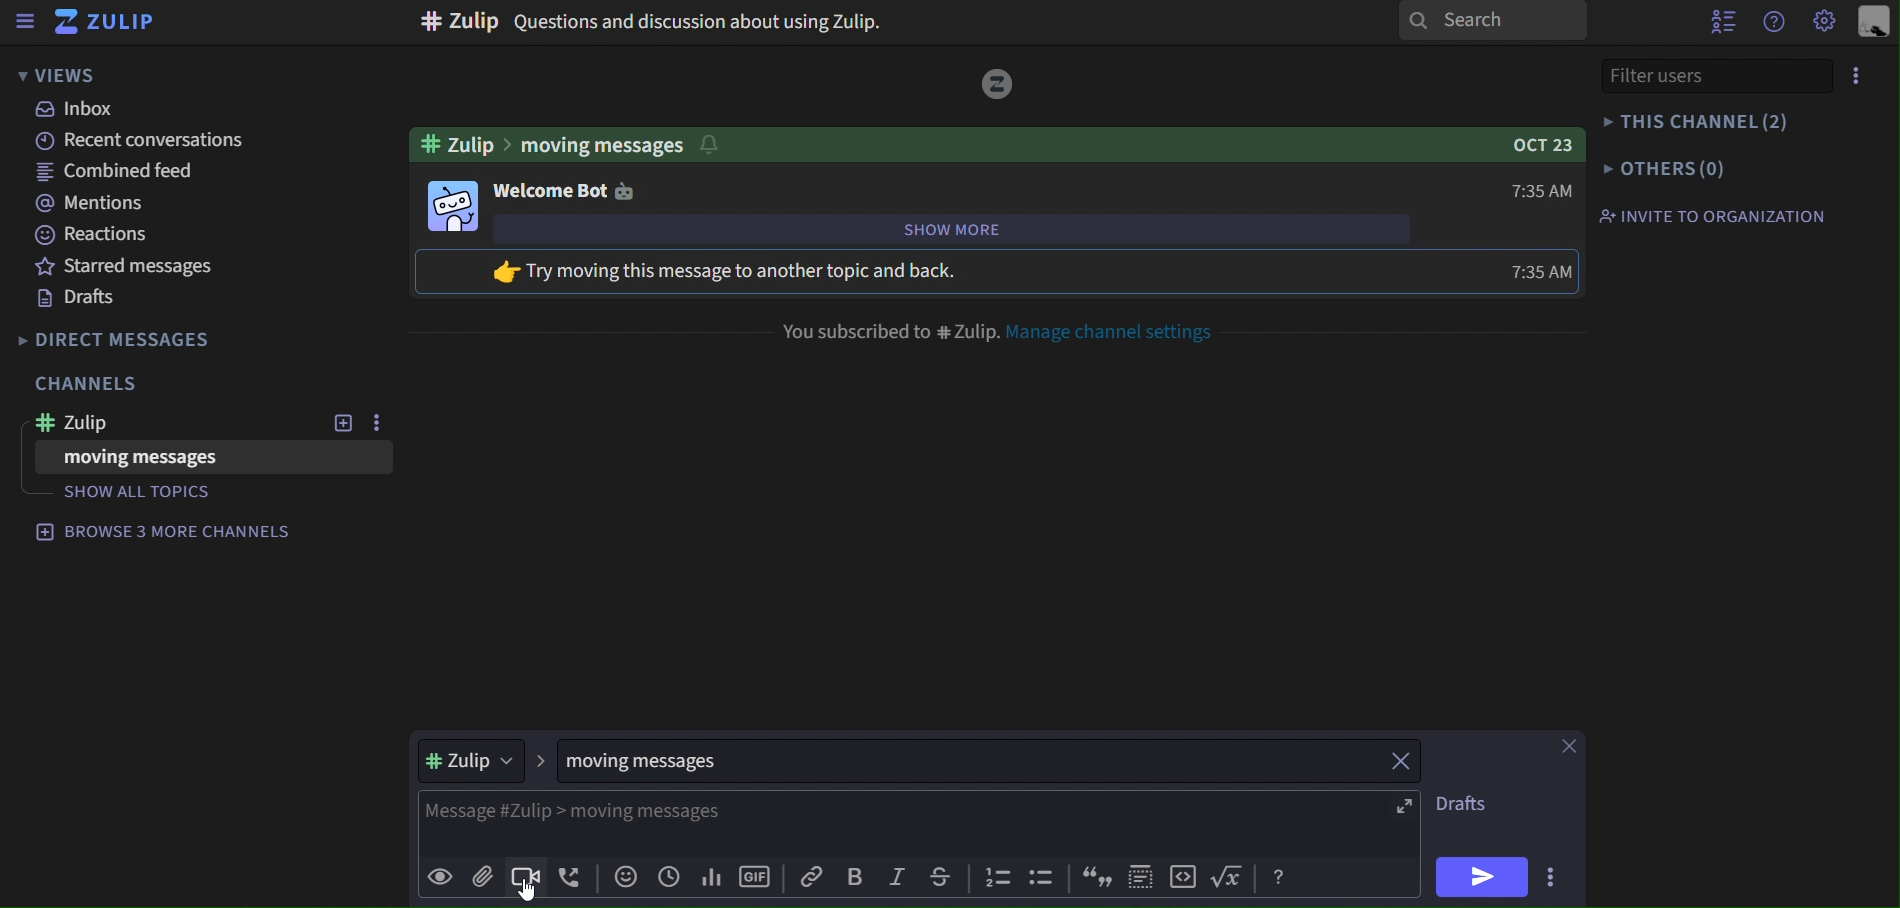 This screenshot has height=908, width=1900. Describe the element at coordinates (1826, 22) in the screenshot. I see `main menu` at that location.